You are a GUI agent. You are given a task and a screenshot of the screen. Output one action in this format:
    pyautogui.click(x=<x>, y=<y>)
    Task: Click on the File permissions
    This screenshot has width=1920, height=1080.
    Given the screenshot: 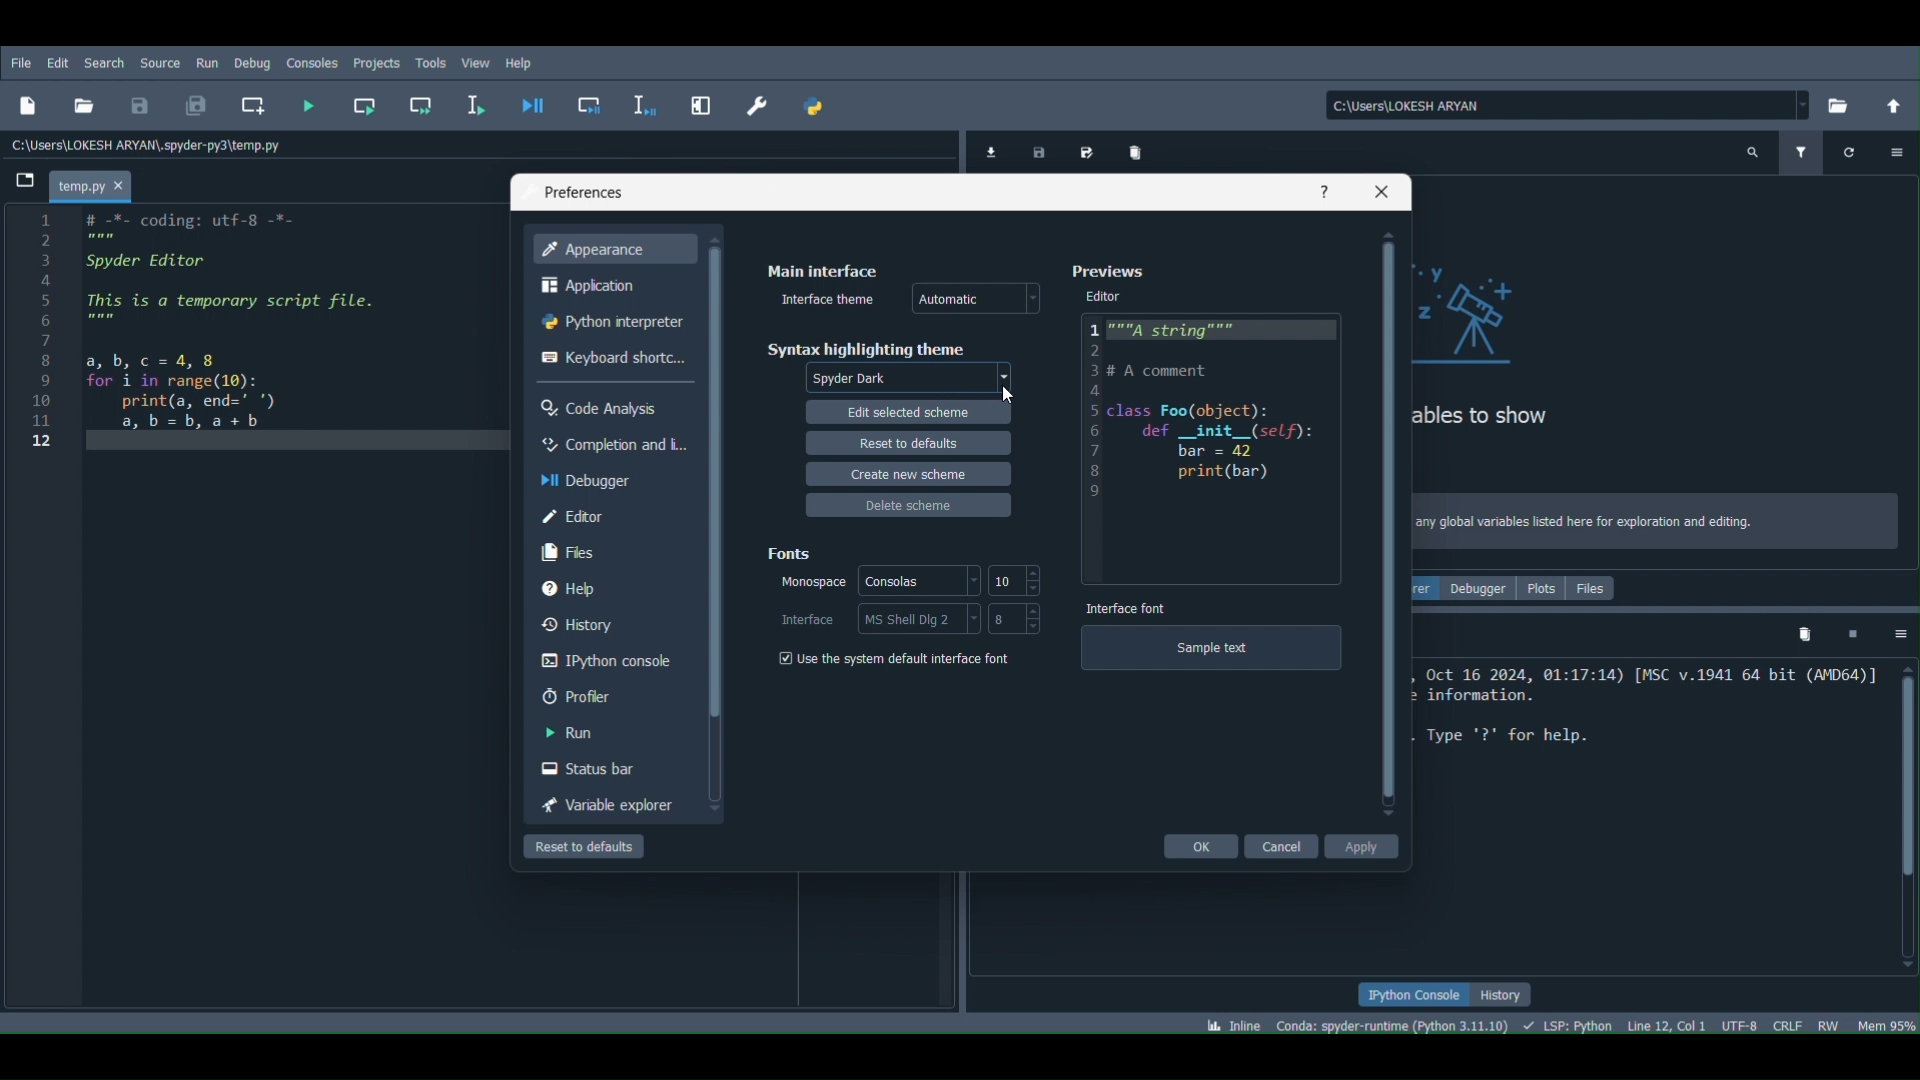 What is the action you would take?
    pyautogui.click(x=1830, y=1025)
    